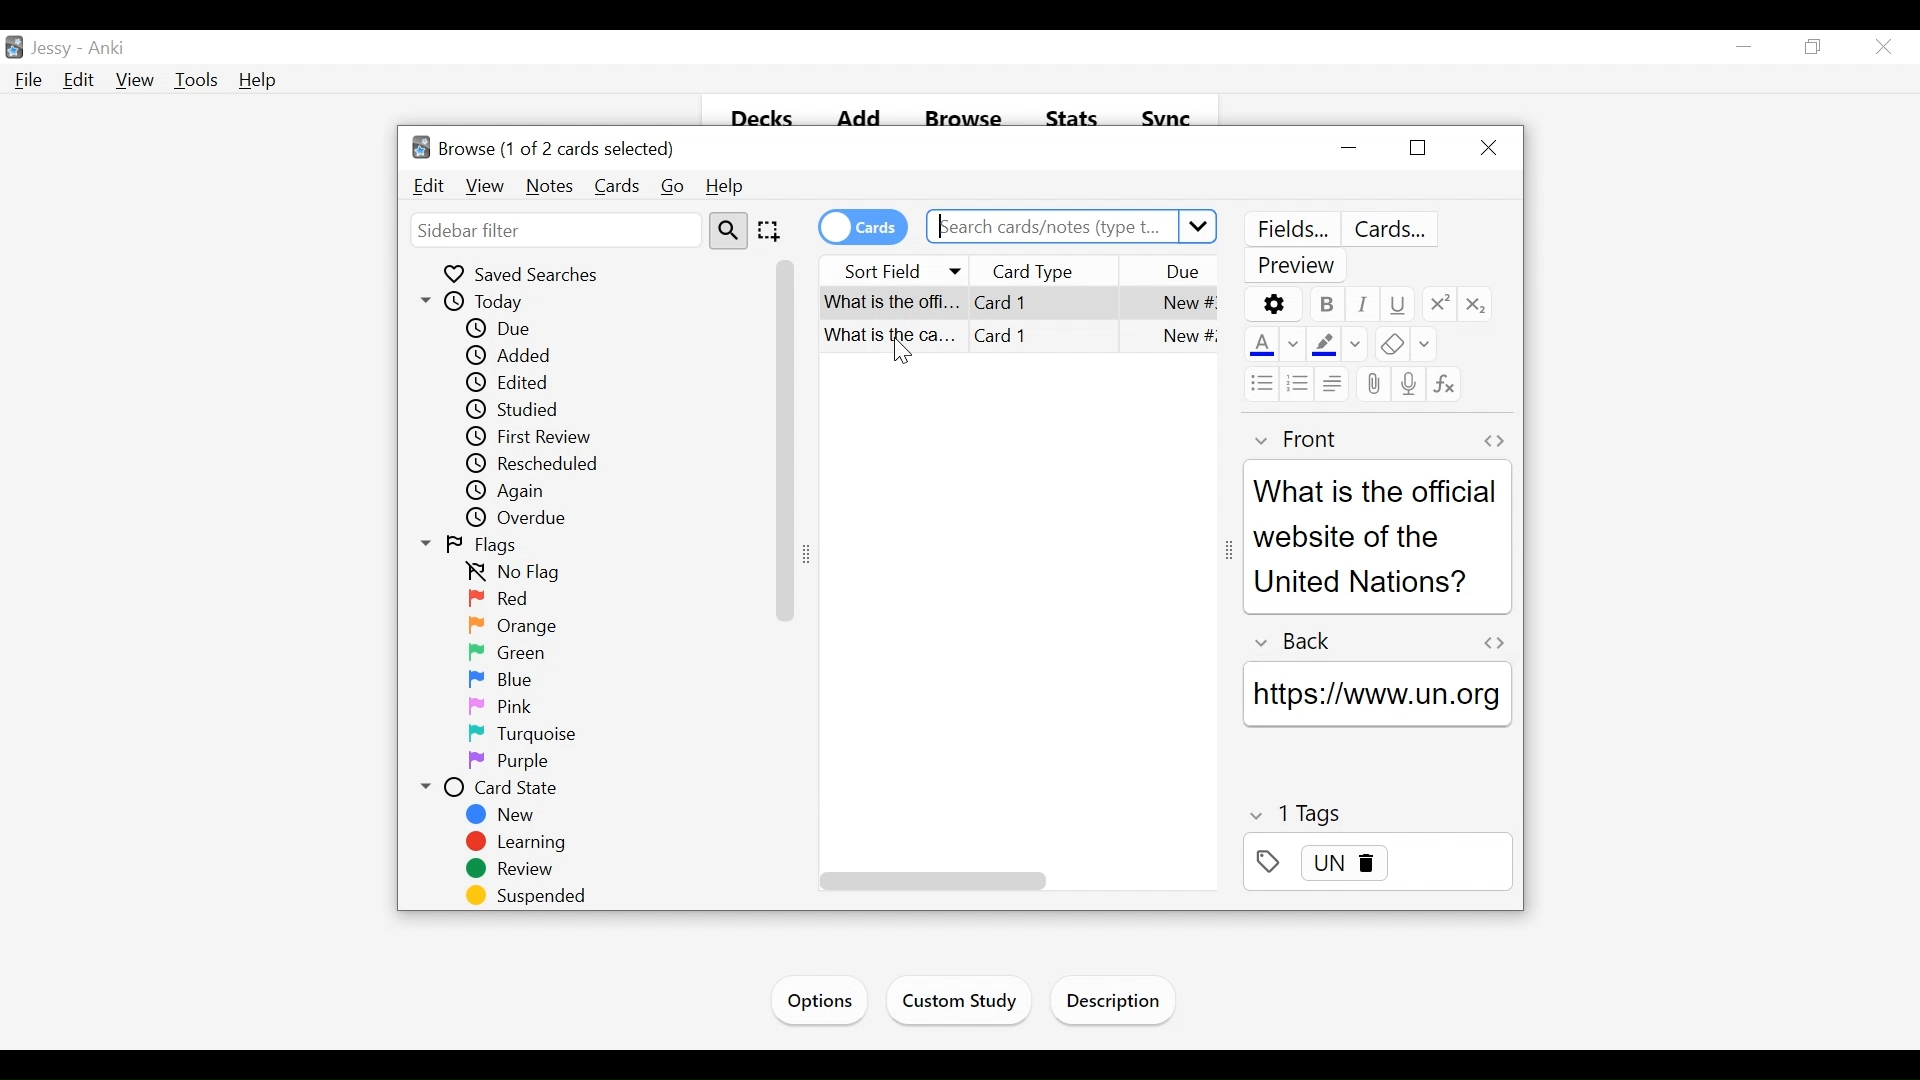 This screenshot has width=1920, height=1080. Describe the element at coordinates (1291, 229) in the screenshot. I see `Customize Fiel` at that location.